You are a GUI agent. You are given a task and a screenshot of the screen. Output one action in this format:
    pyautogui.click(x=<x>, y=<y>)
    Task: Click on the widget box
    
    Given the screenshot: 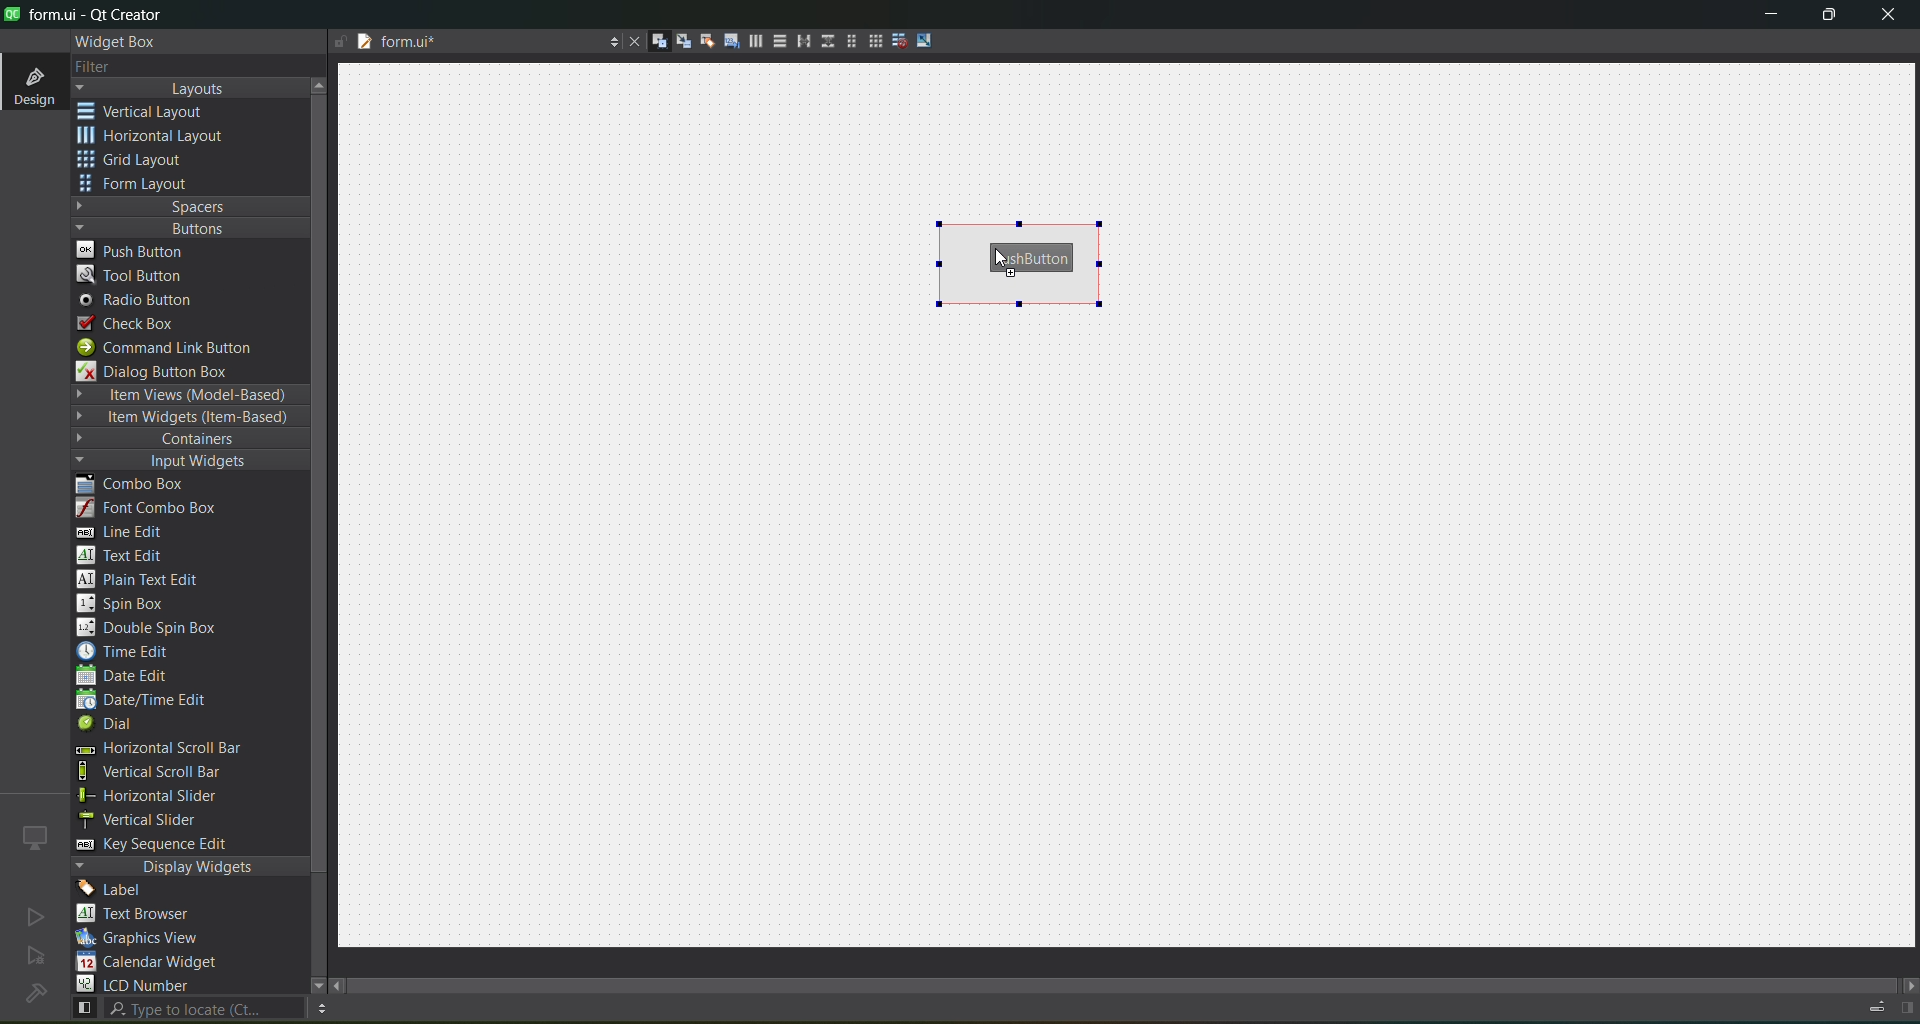 What is the action you would take?
    pyautogui.click(x=120, y=42)
    